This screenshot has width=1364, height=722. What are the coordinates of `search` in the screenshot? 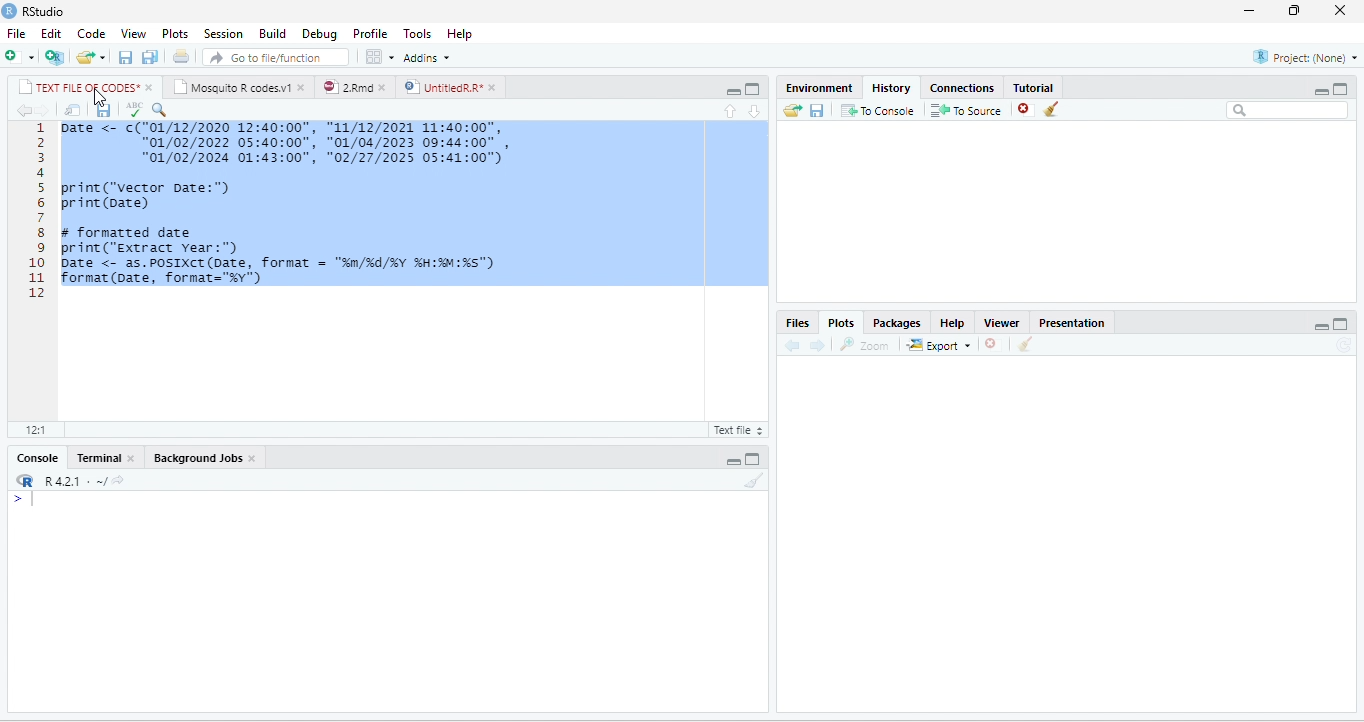 It's located at (160, 110).